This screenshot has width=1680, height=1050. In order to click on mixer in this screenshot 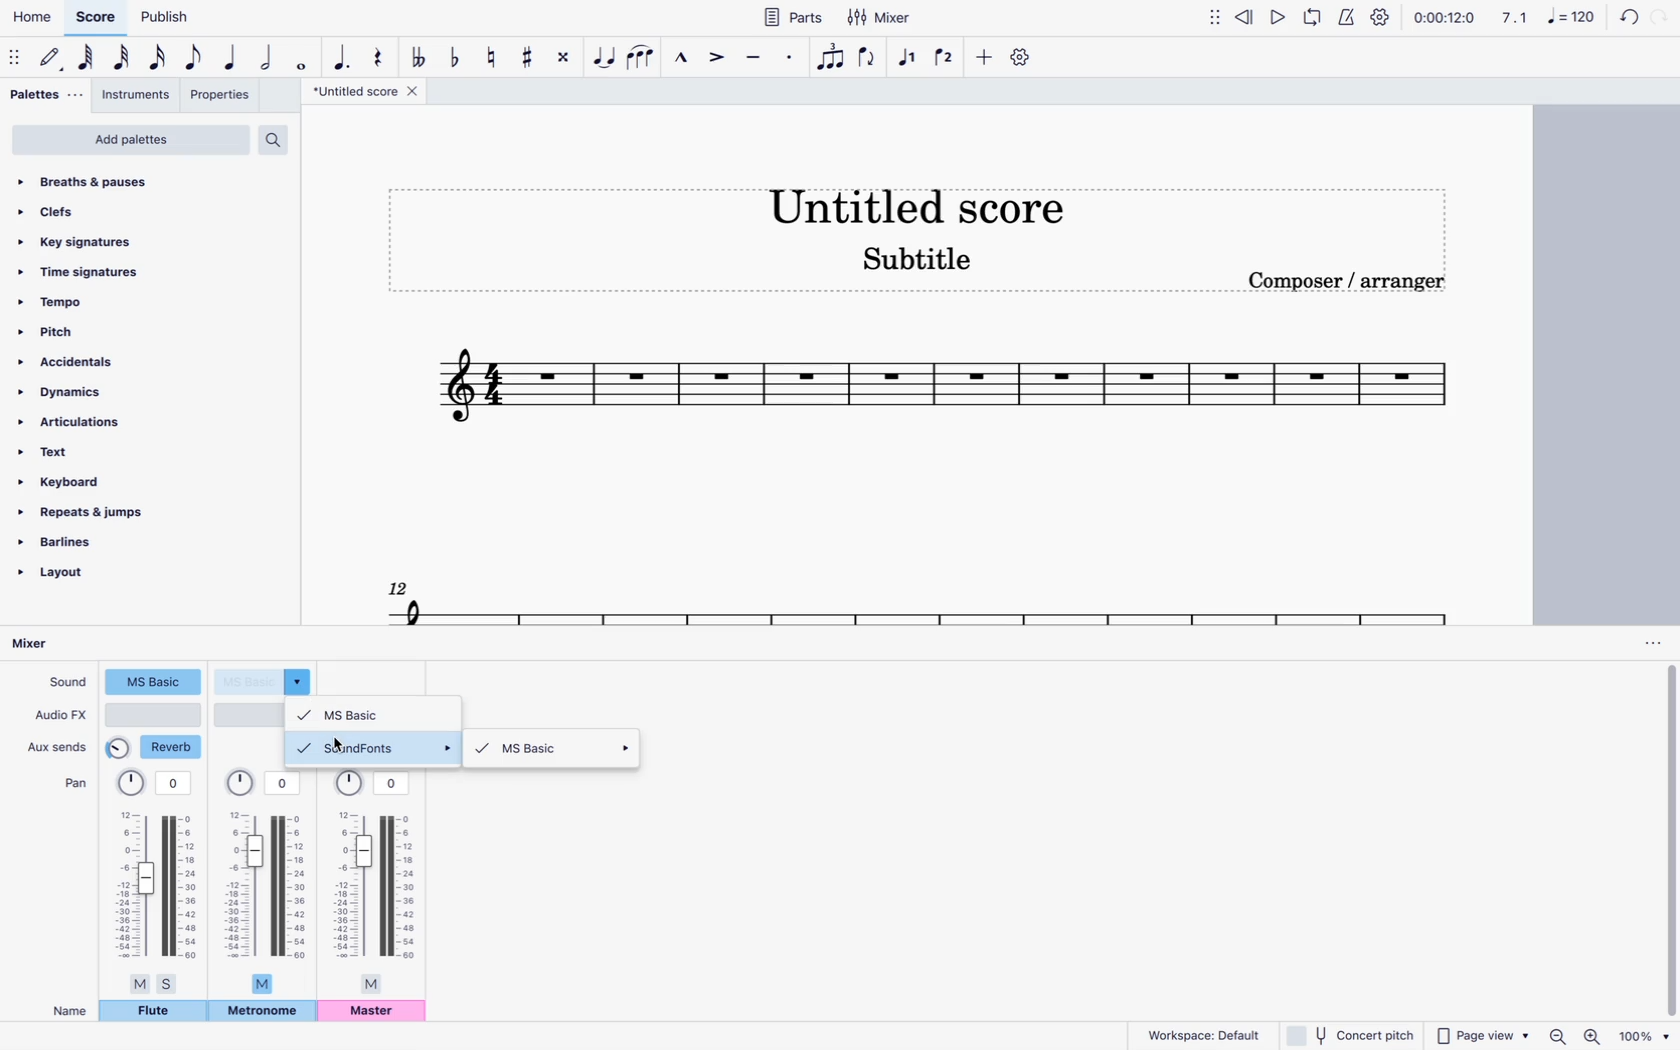, I will do `click(880, 18)`.